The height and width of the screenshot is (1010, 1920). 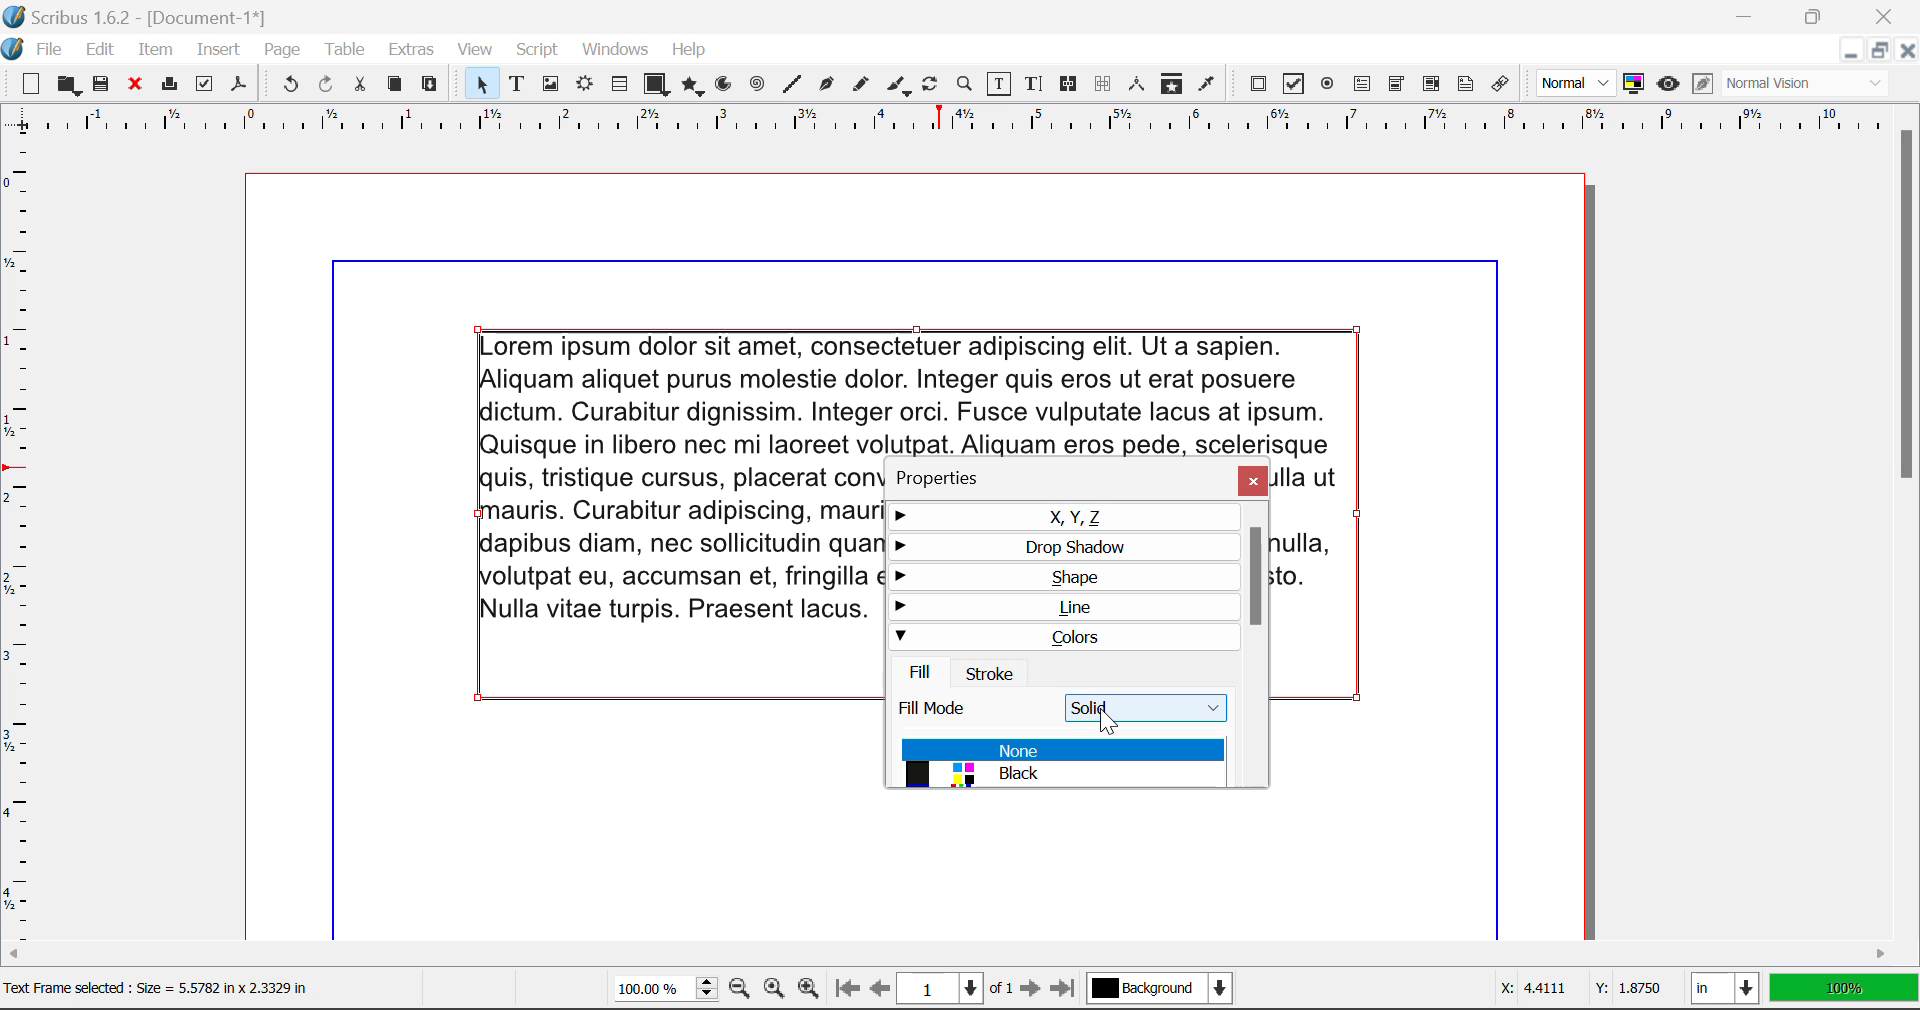 What do you see at coordinates (475, 50) in the screenshot?
I see `View` at bounding box center [475, 50].